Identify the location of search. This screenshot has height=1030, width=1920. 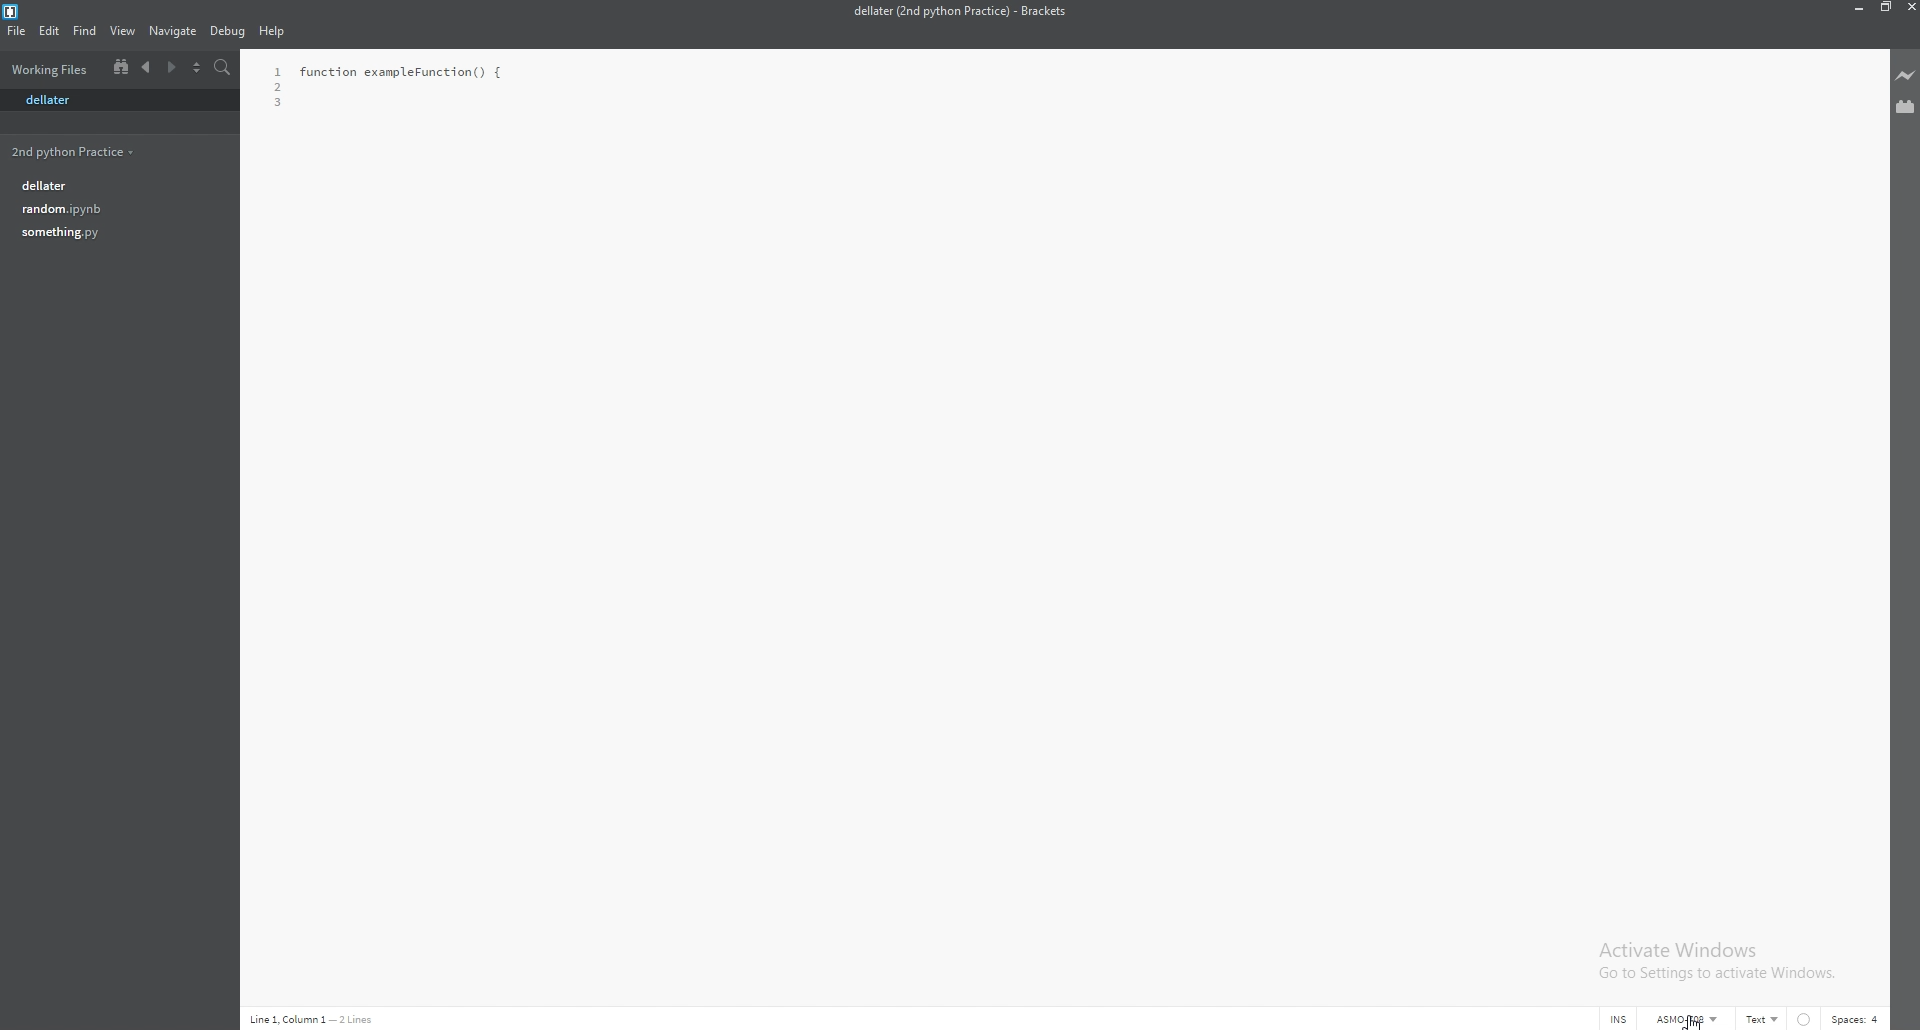
(224, 68).